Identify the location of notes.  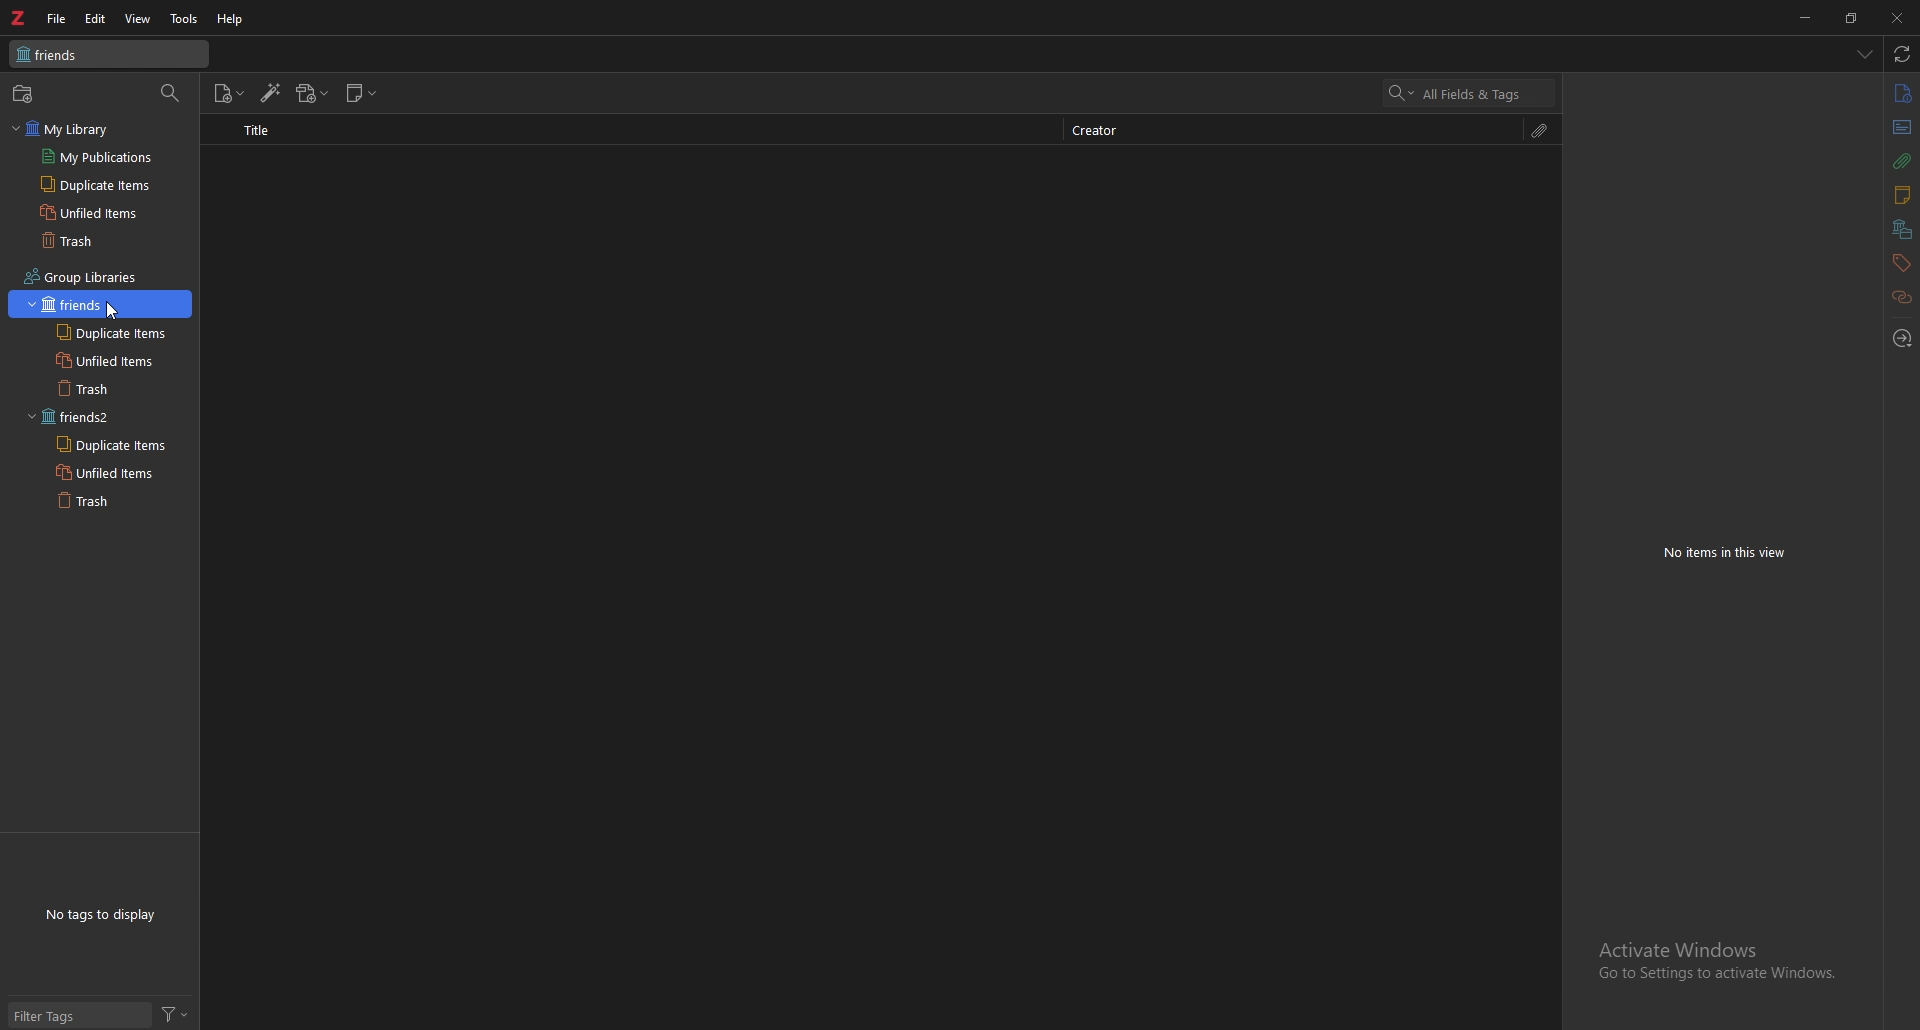
(1902, 197).